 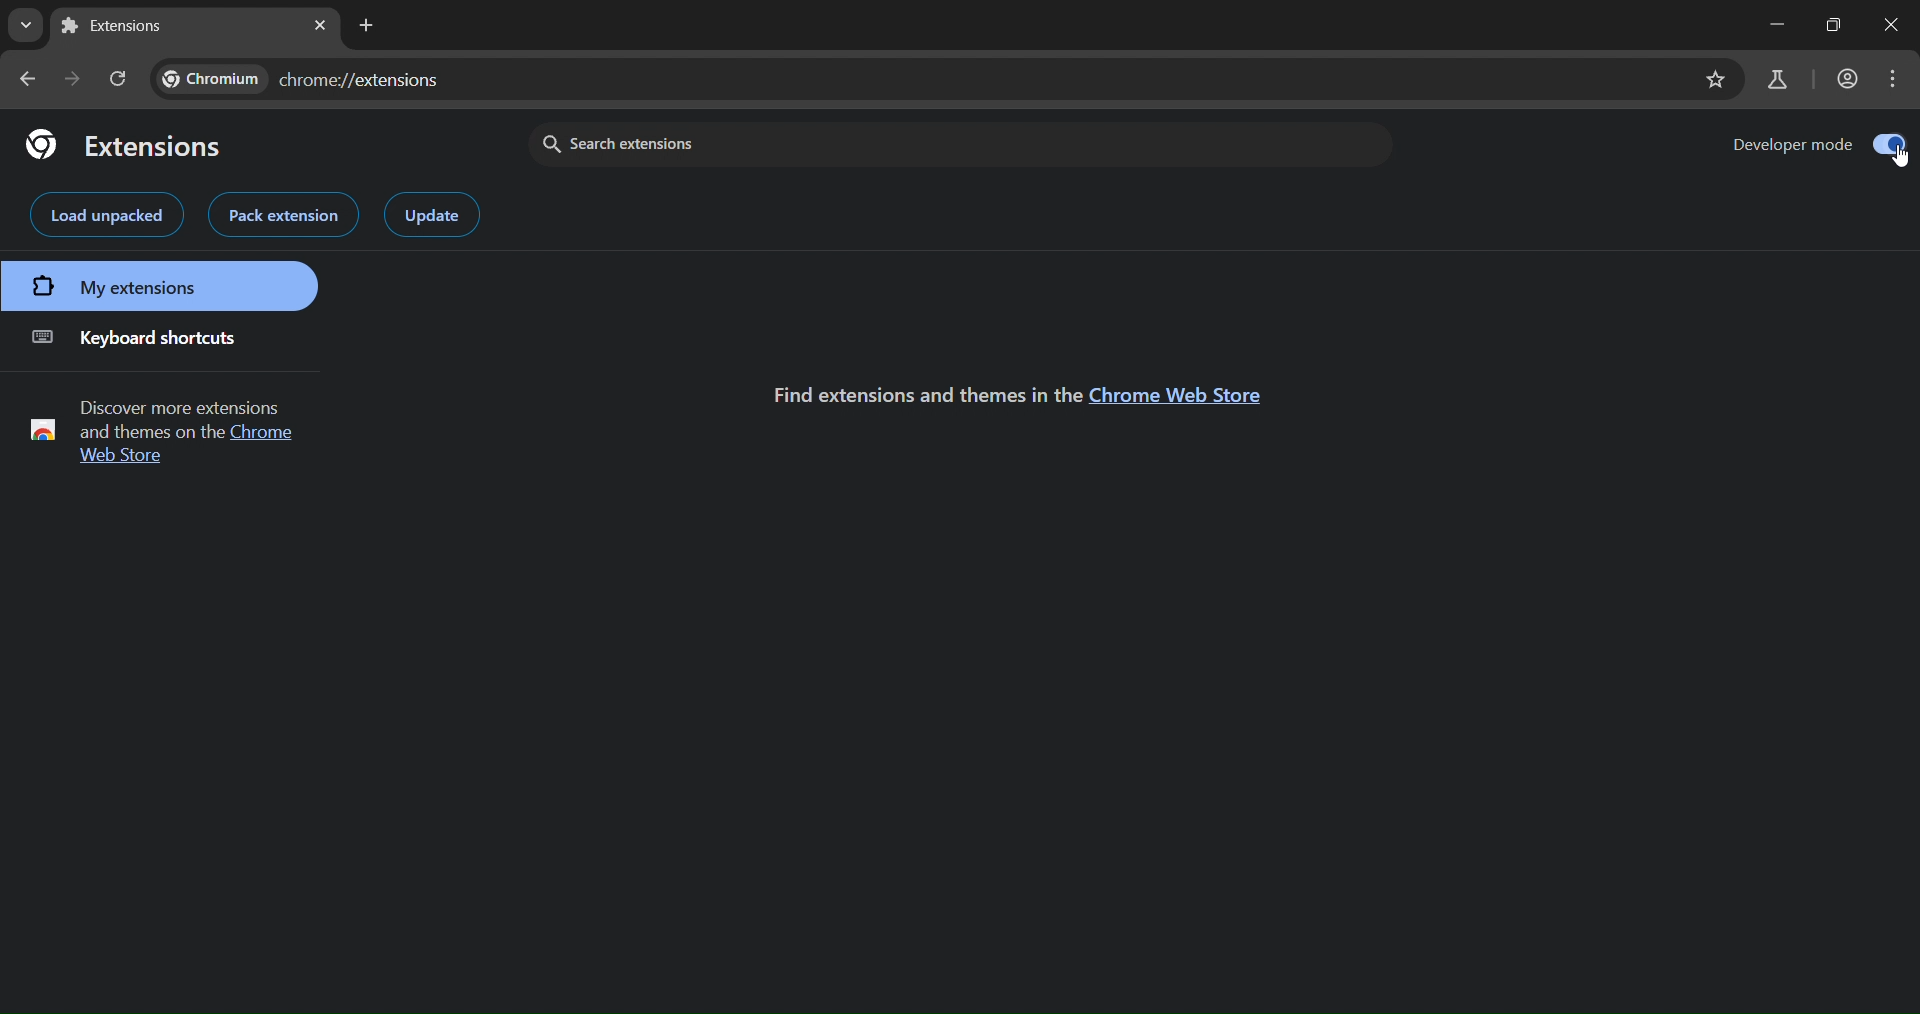 I want to click on update, so click(x=432, y=214).